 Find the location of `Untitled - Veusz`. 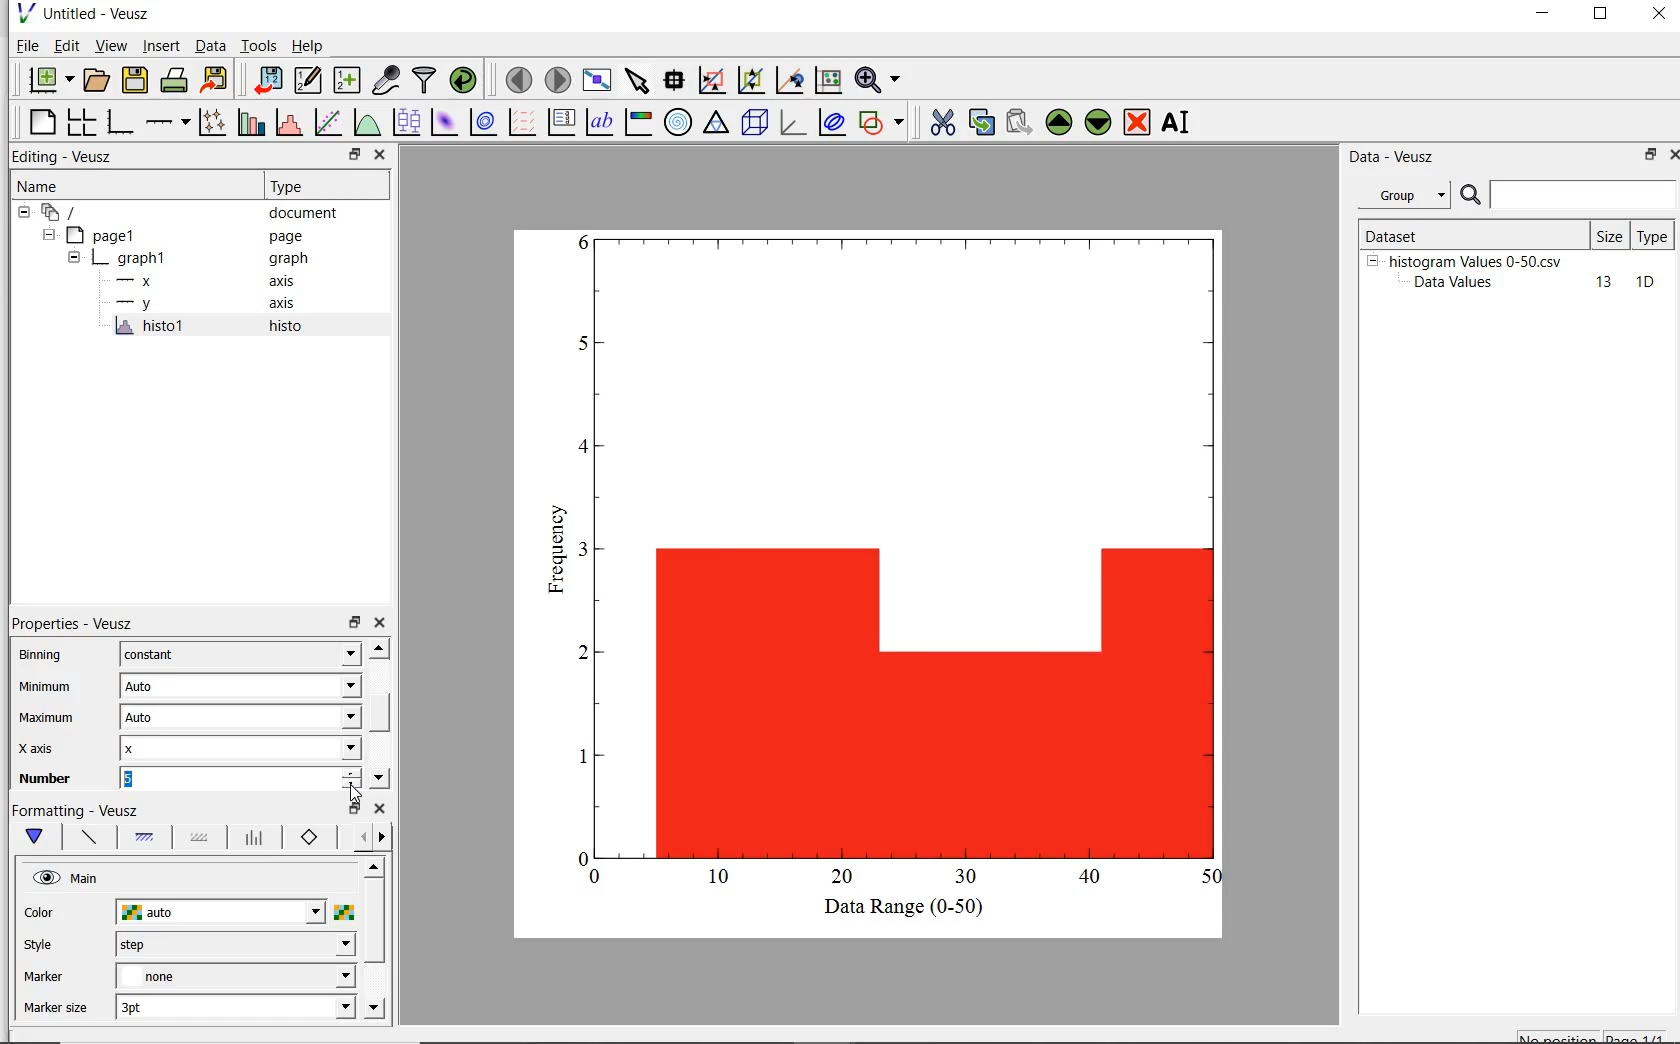

Untitled - Veusz is located at coordinates (101, 13).